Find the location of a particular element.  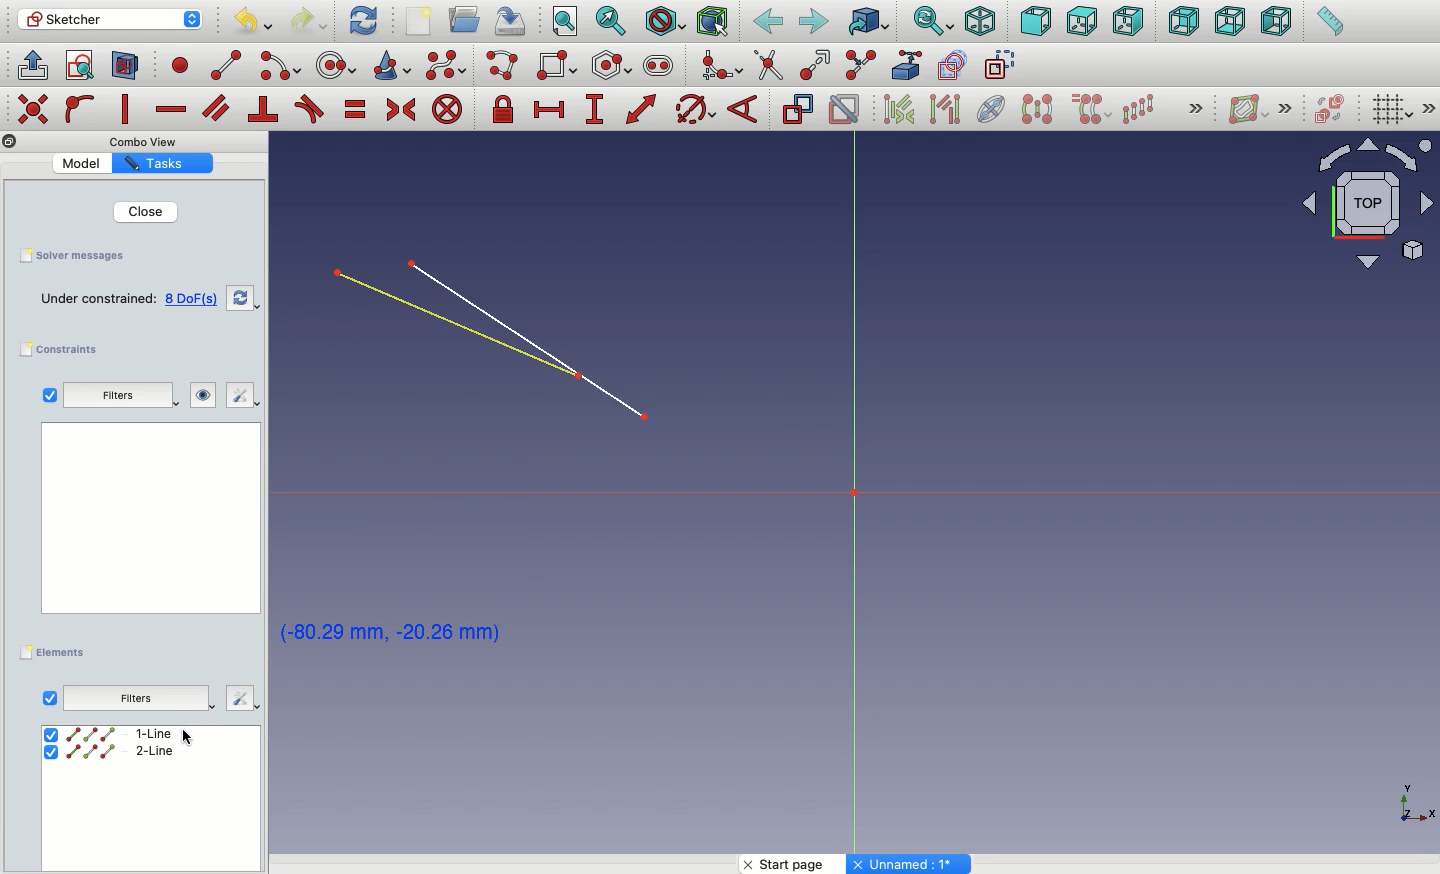

Click is located at coordinates (390, 638).